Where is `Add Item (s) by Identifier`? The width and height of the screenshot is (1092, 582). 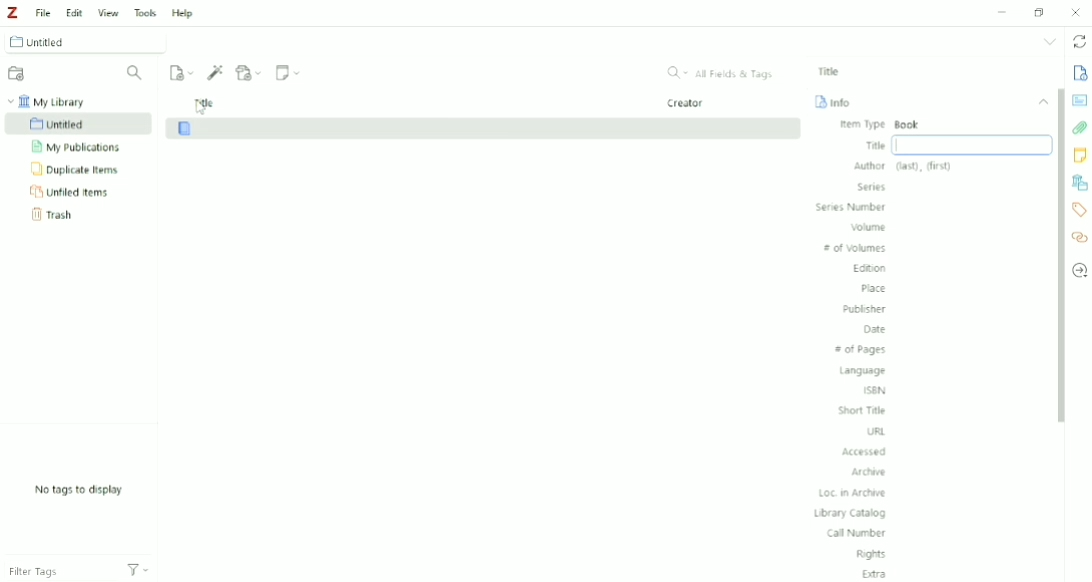
Add Item (s) by Identifier is located at coordinates (217, 72).